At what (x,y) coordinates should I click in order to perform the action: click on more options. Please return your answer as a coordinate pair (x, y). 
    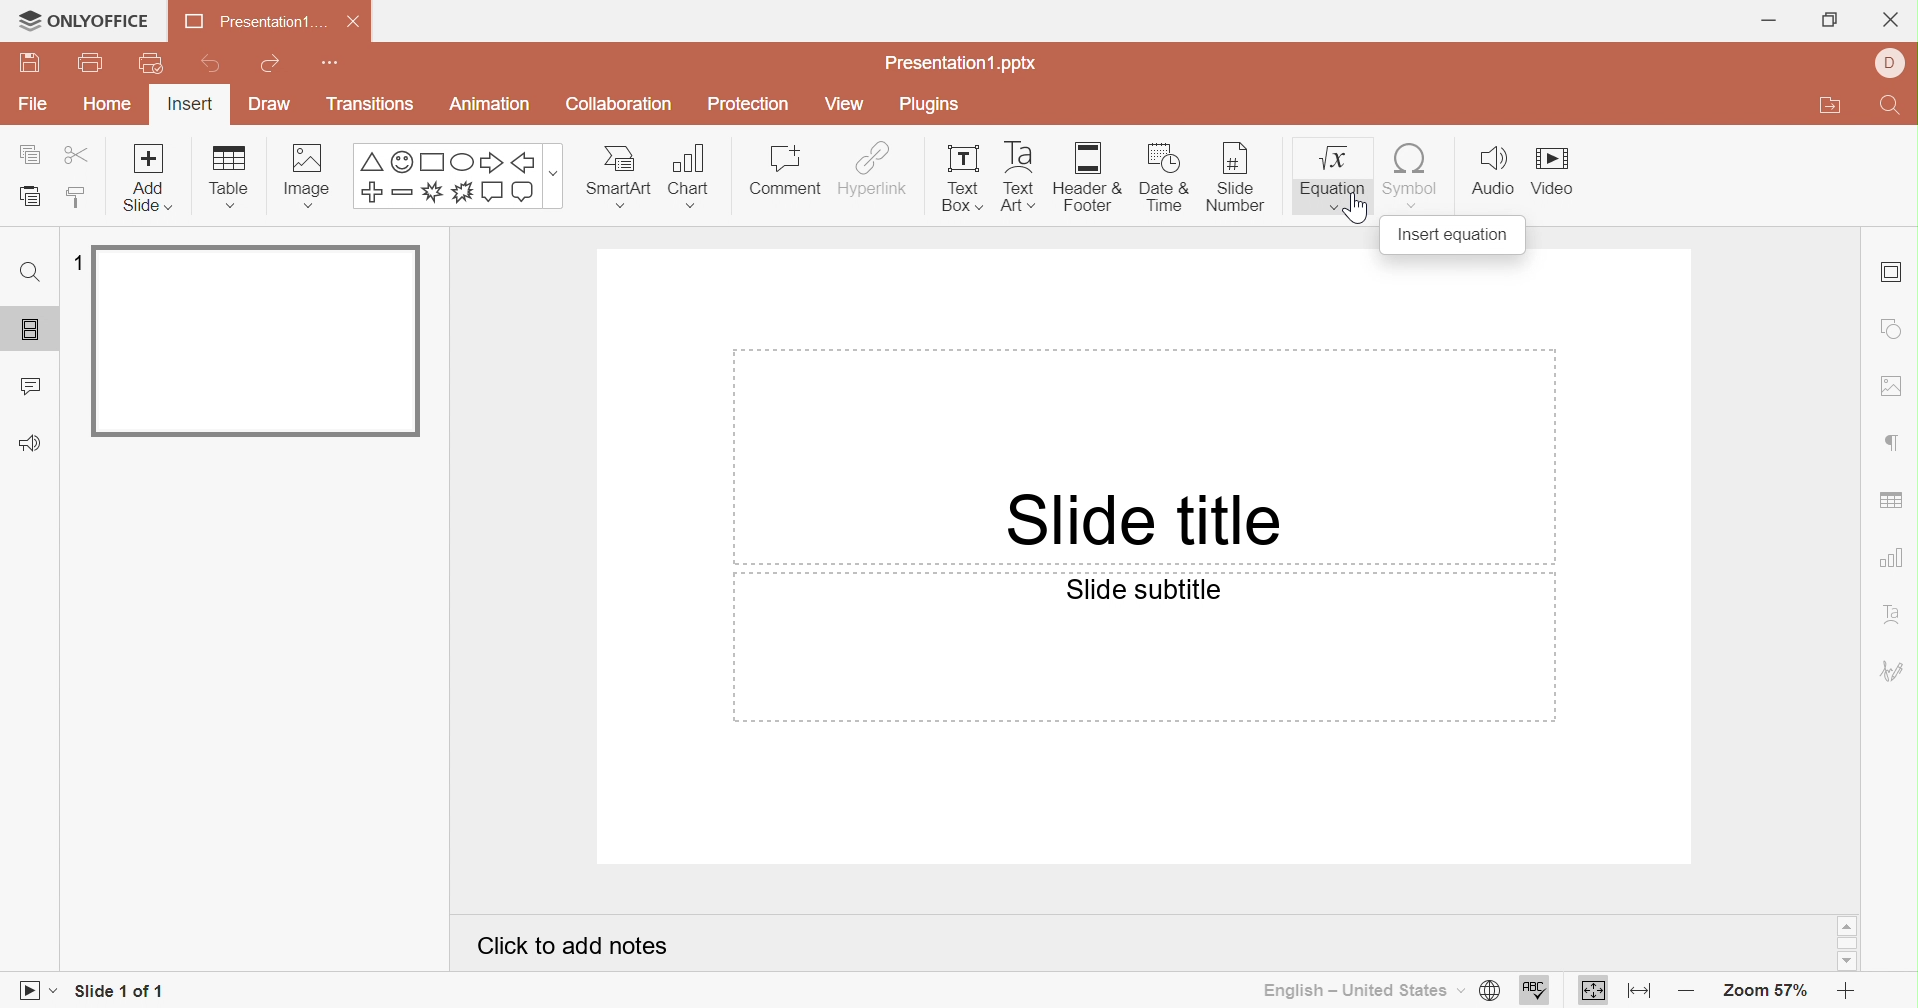
    Looking at the image, I should click on (555, 178).